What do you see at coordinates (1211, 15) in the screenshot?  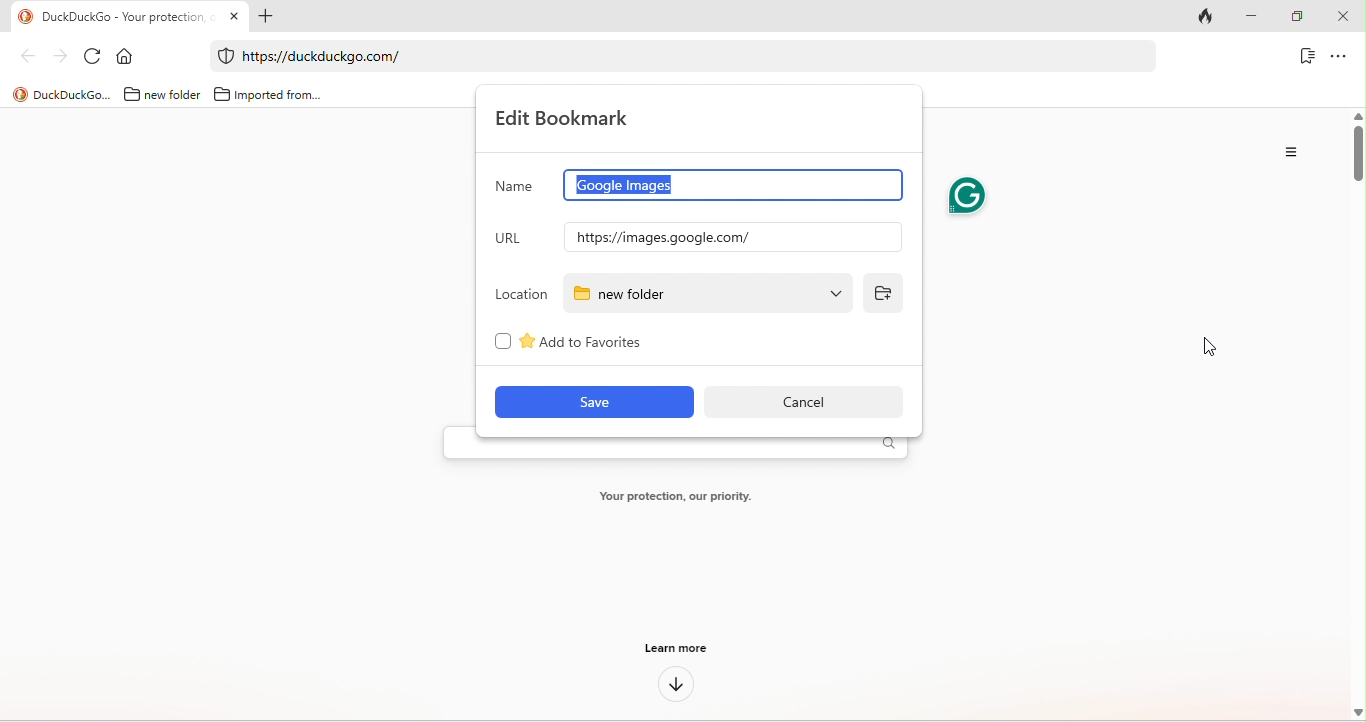 I see `track tab` at bounding box center [1211, 15].